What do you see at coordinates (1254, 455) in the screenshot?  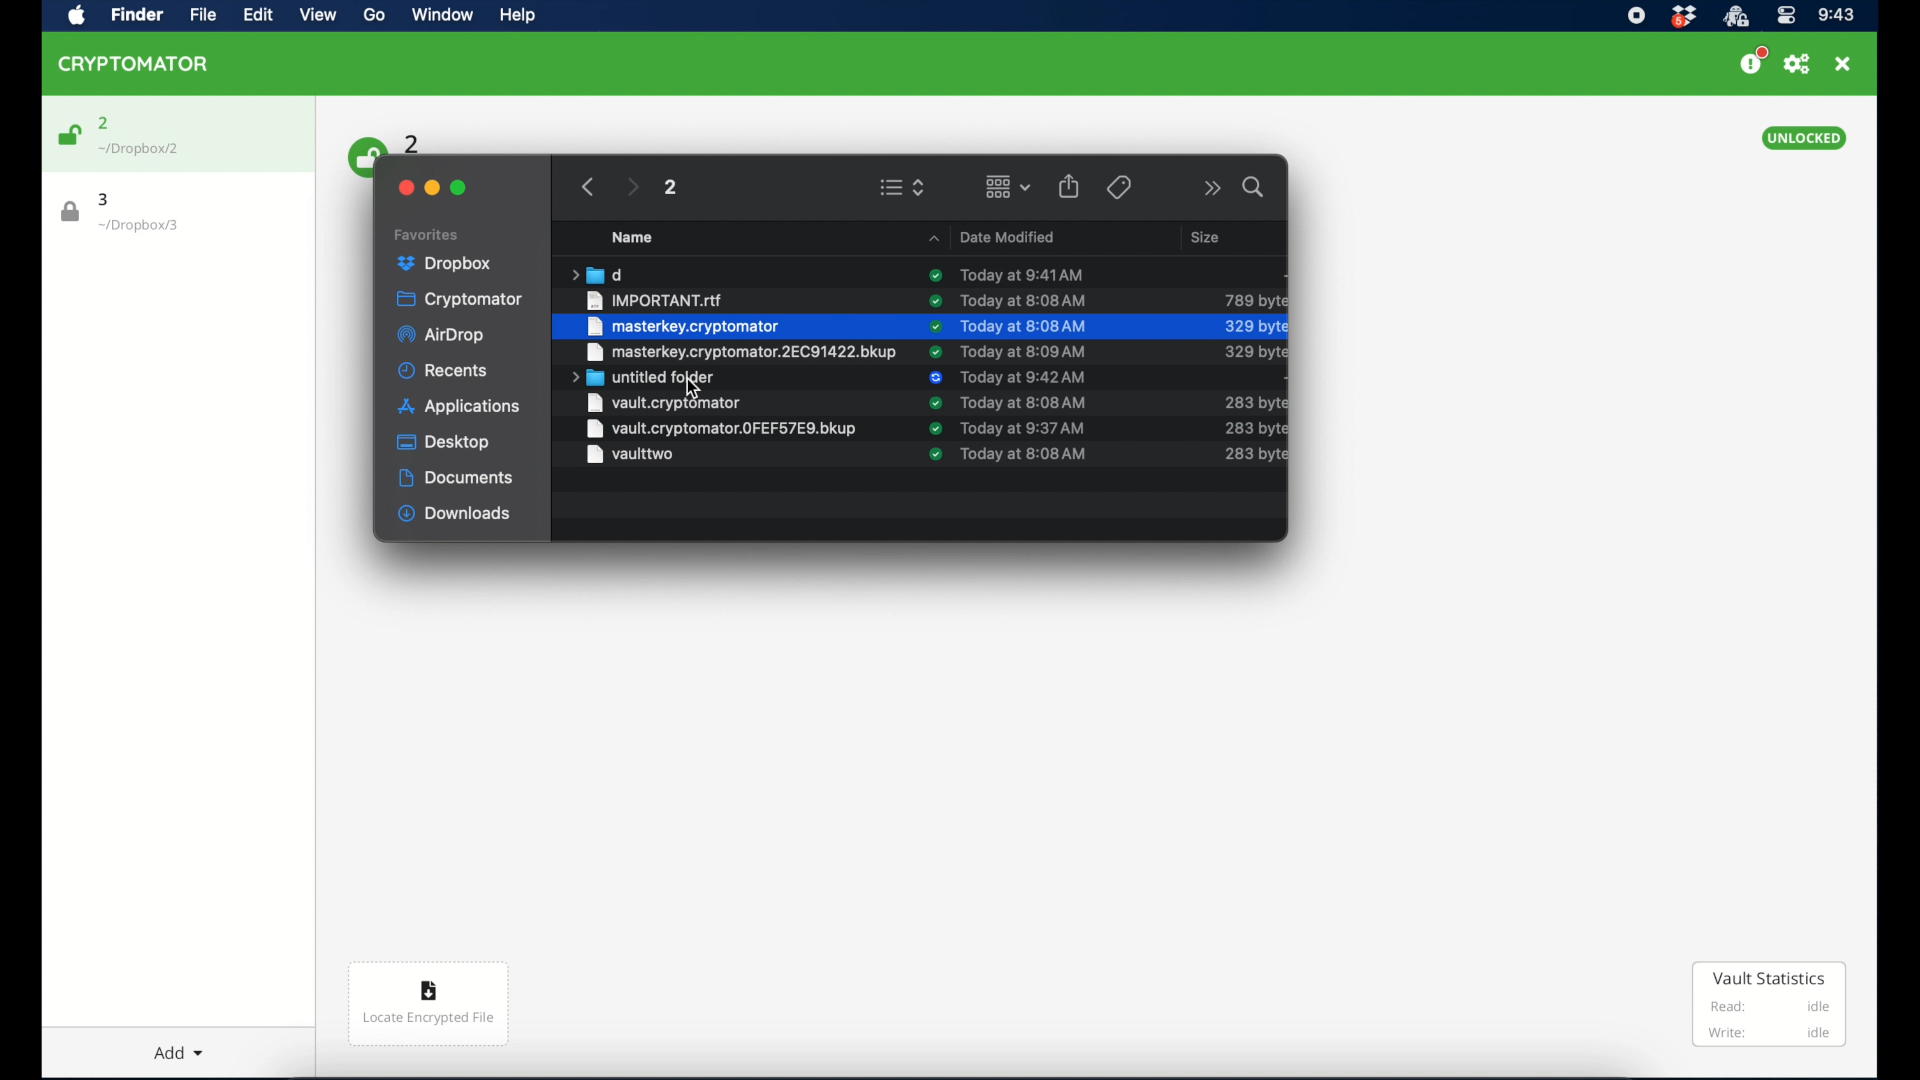 I see `283 bytes` at bounding box center [1254, 455].